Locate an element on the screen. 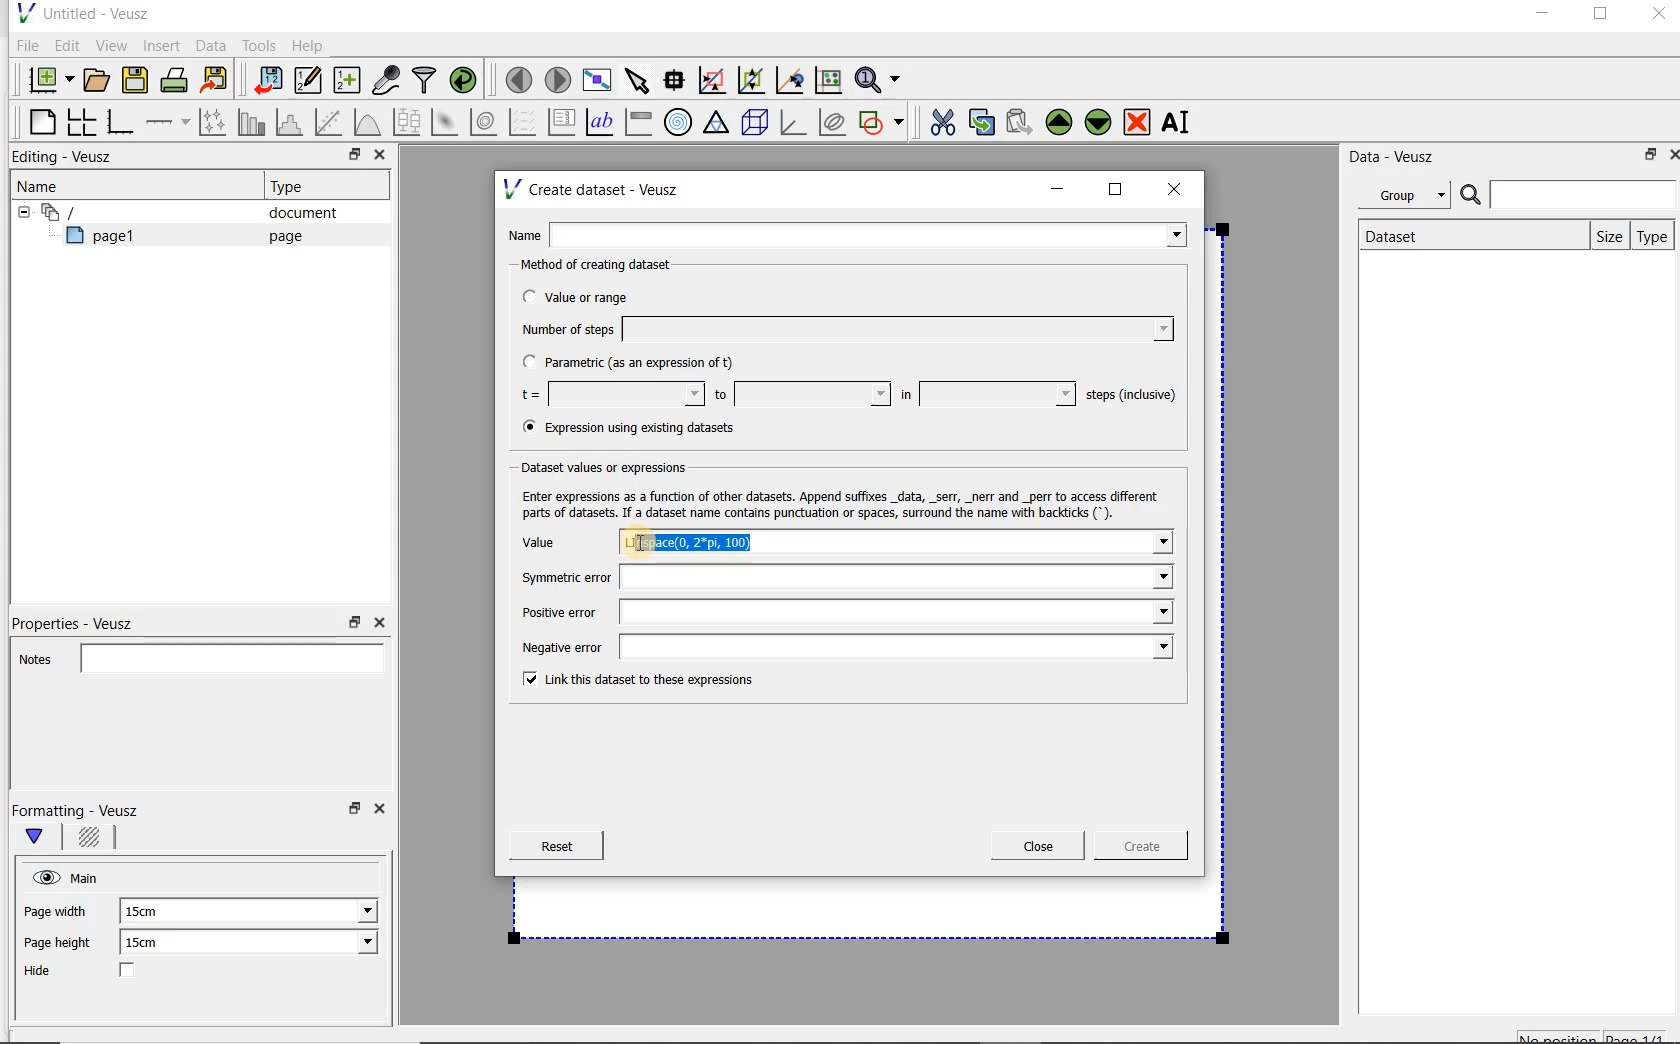 This screenshot has height=1044, width=1680. document is located at coordinates (295, 213).